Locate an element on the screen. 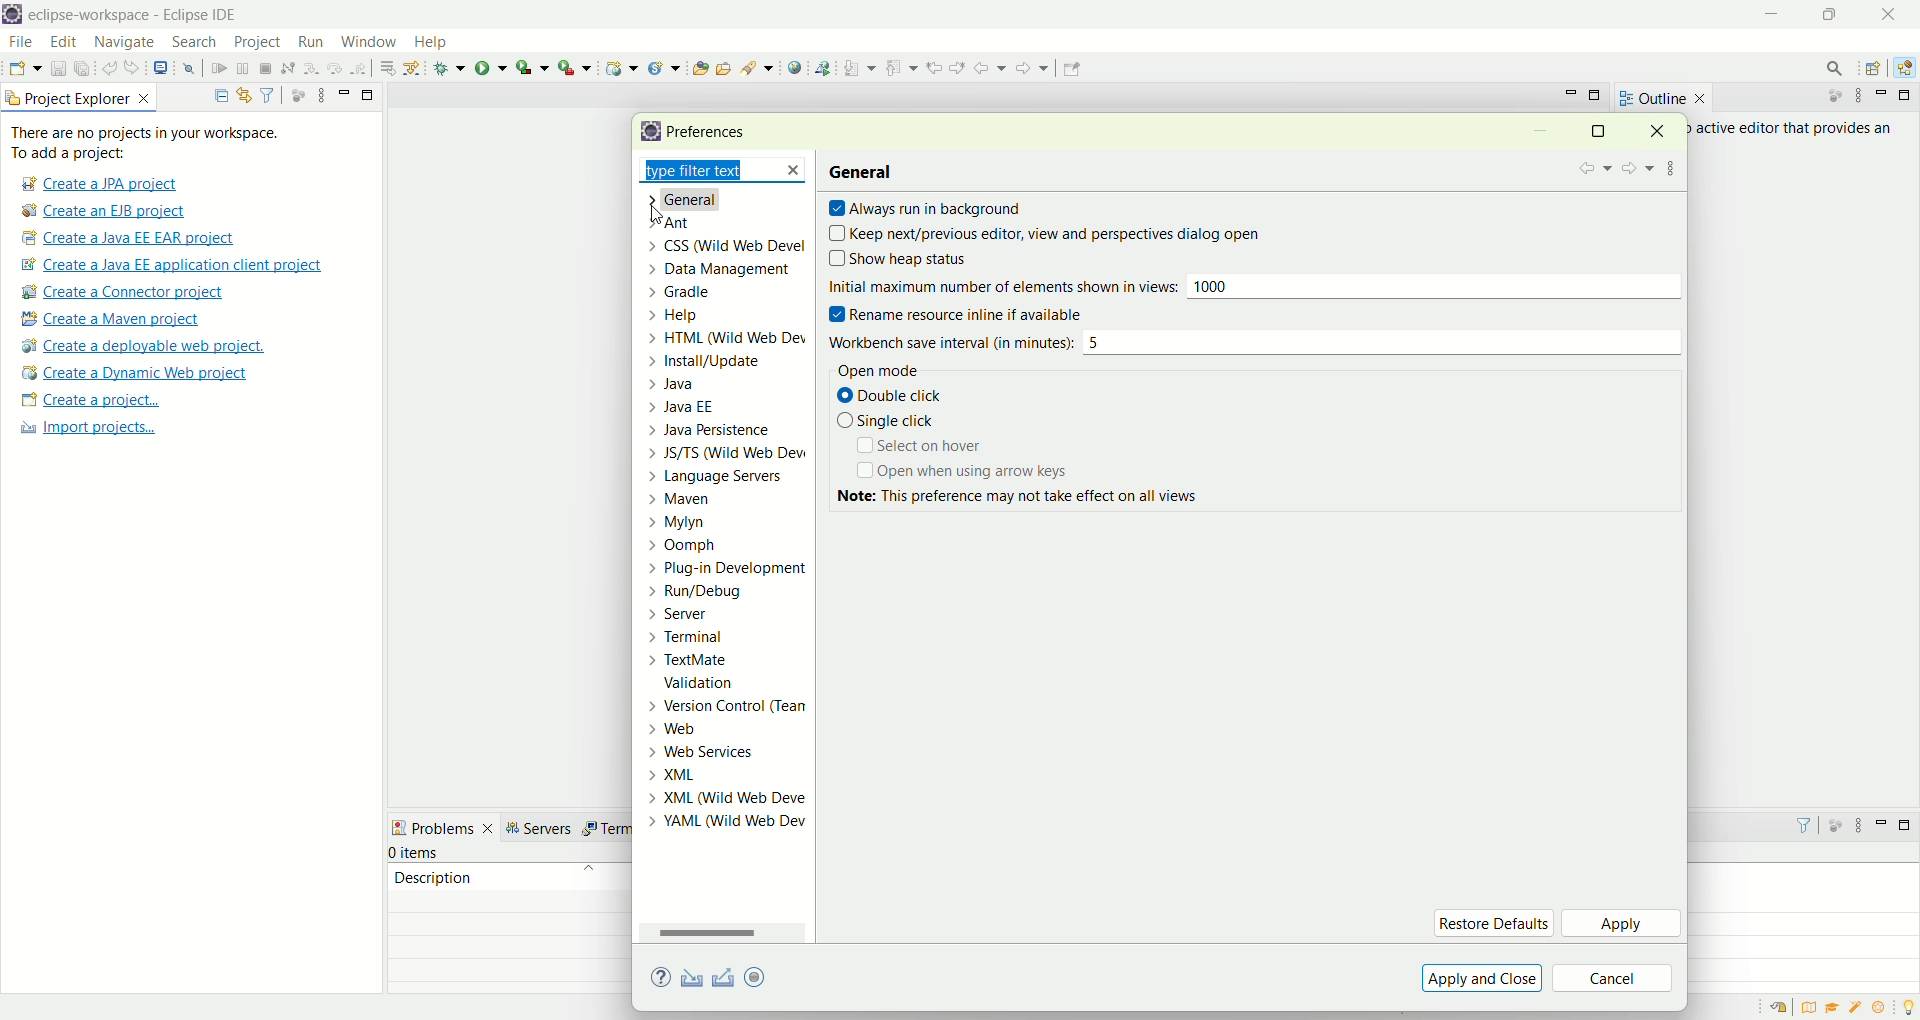  YAML is located at coordinates (723, 820).